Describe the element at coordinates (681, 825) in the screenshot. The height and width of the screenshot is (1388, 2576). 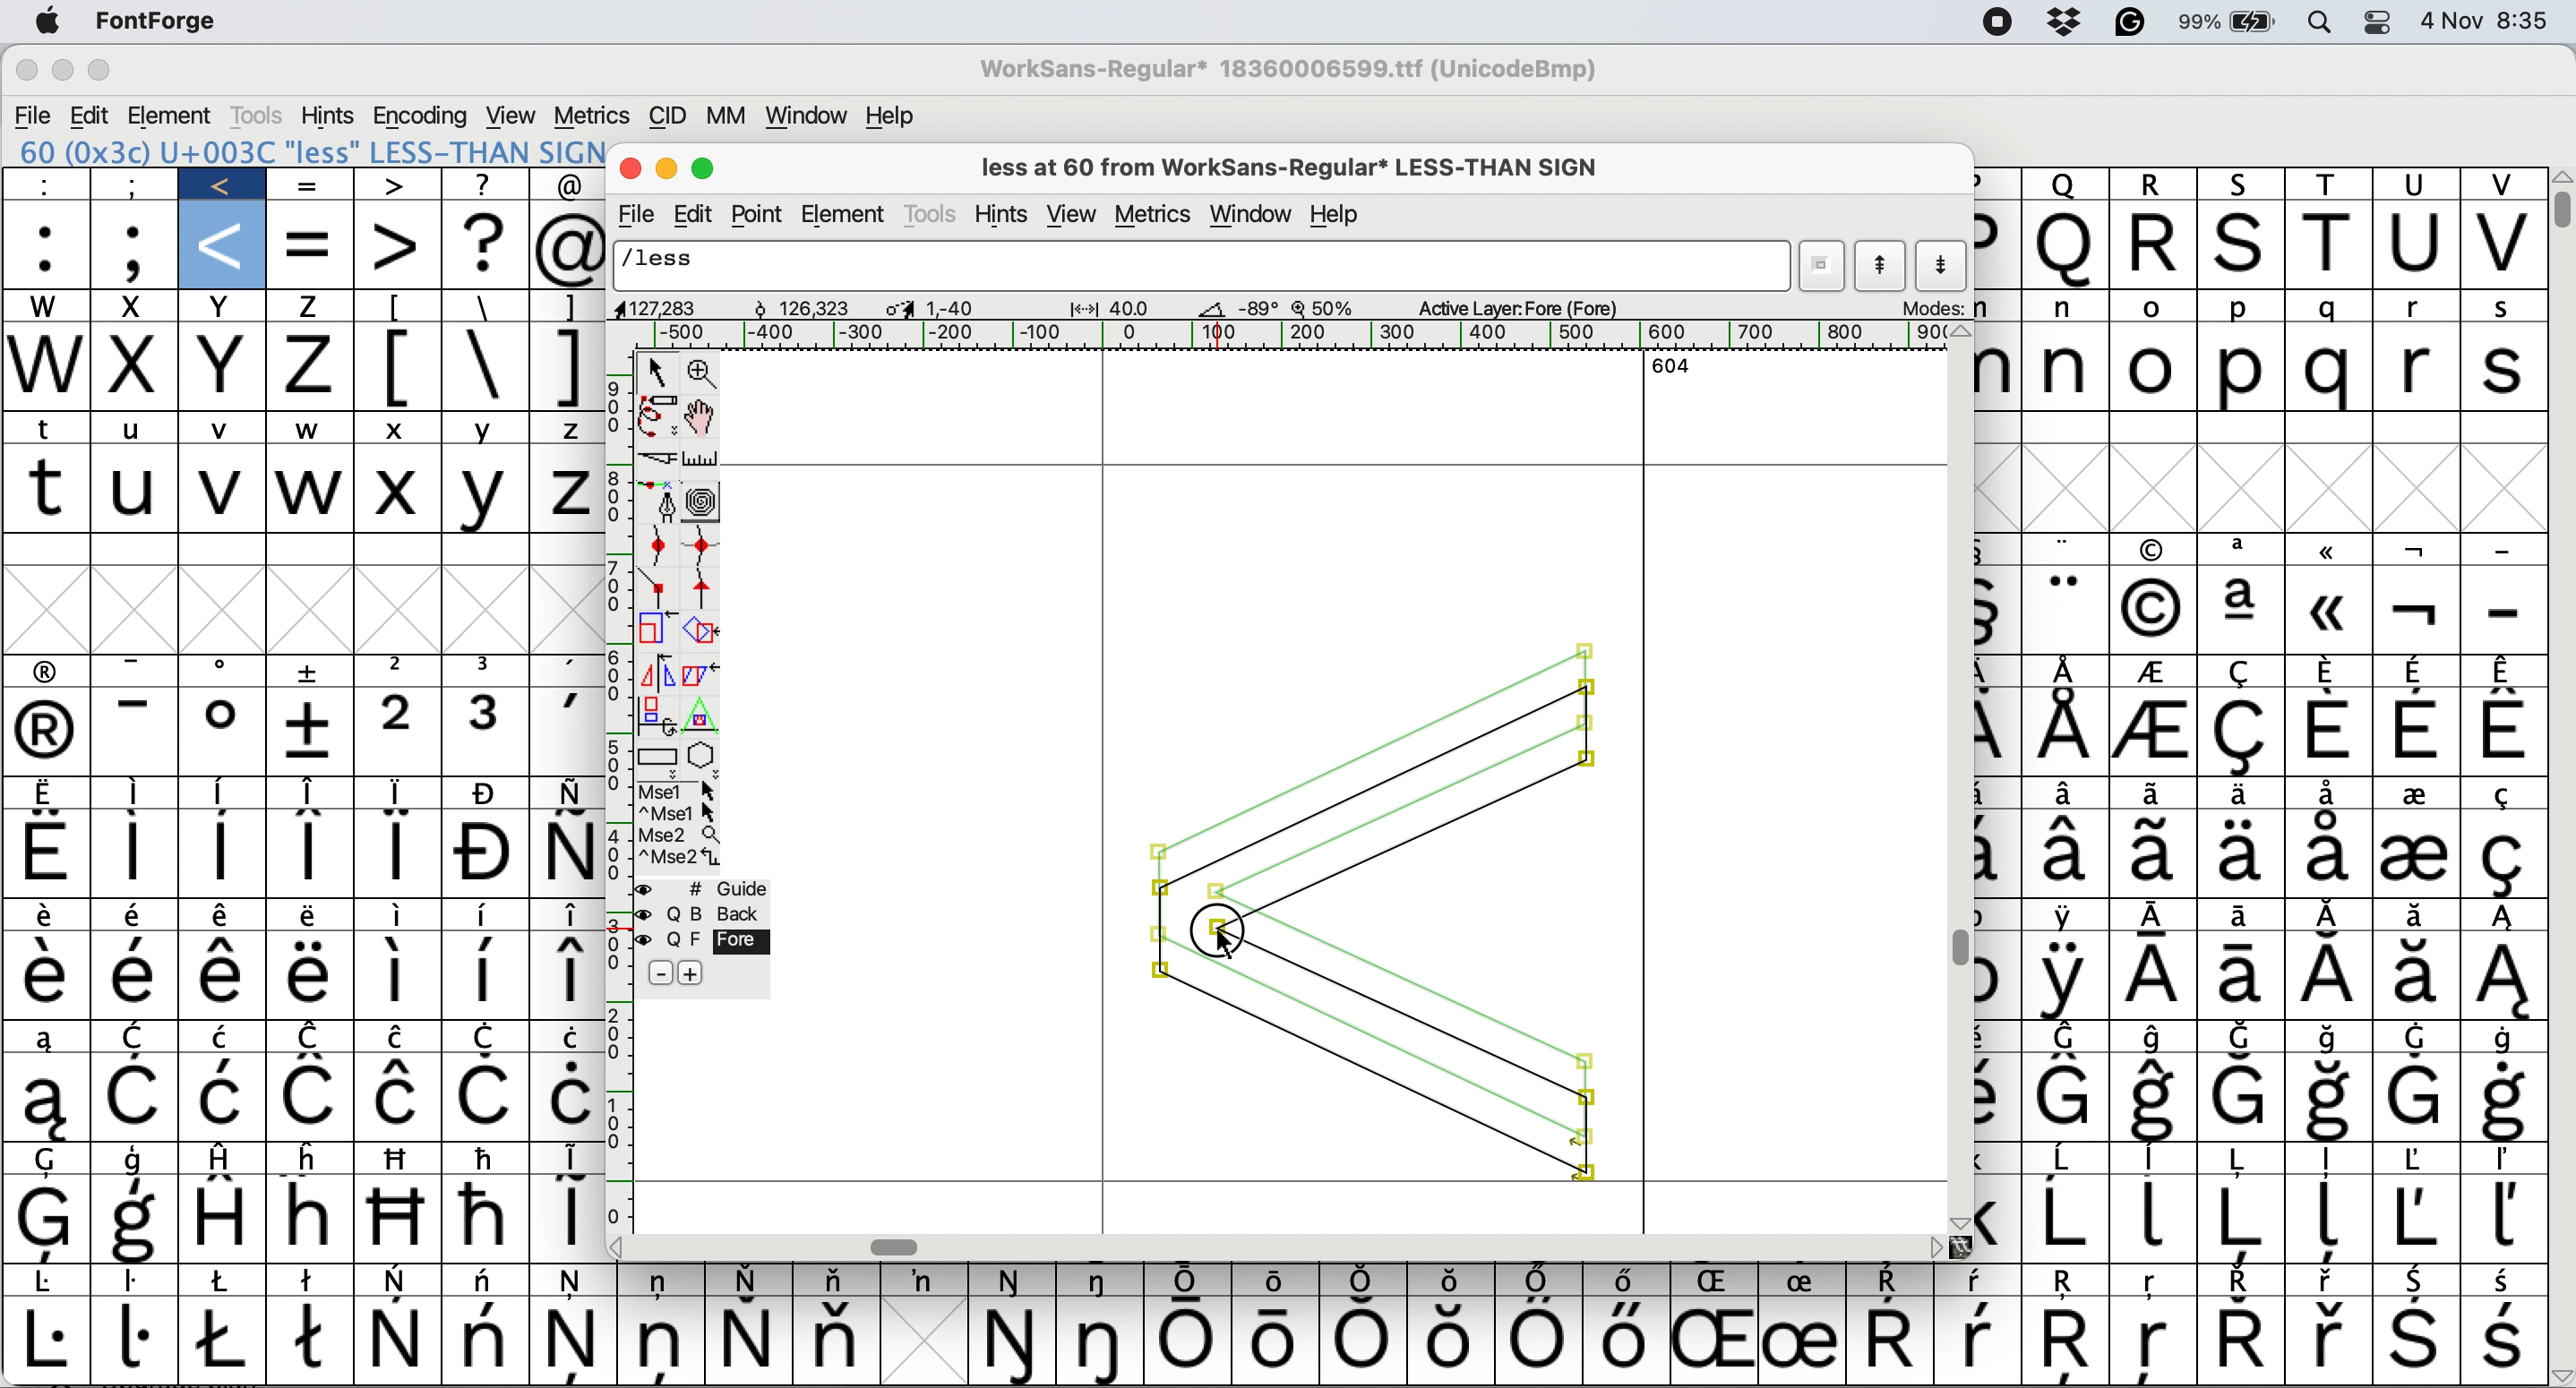
I see `more options` at that location.